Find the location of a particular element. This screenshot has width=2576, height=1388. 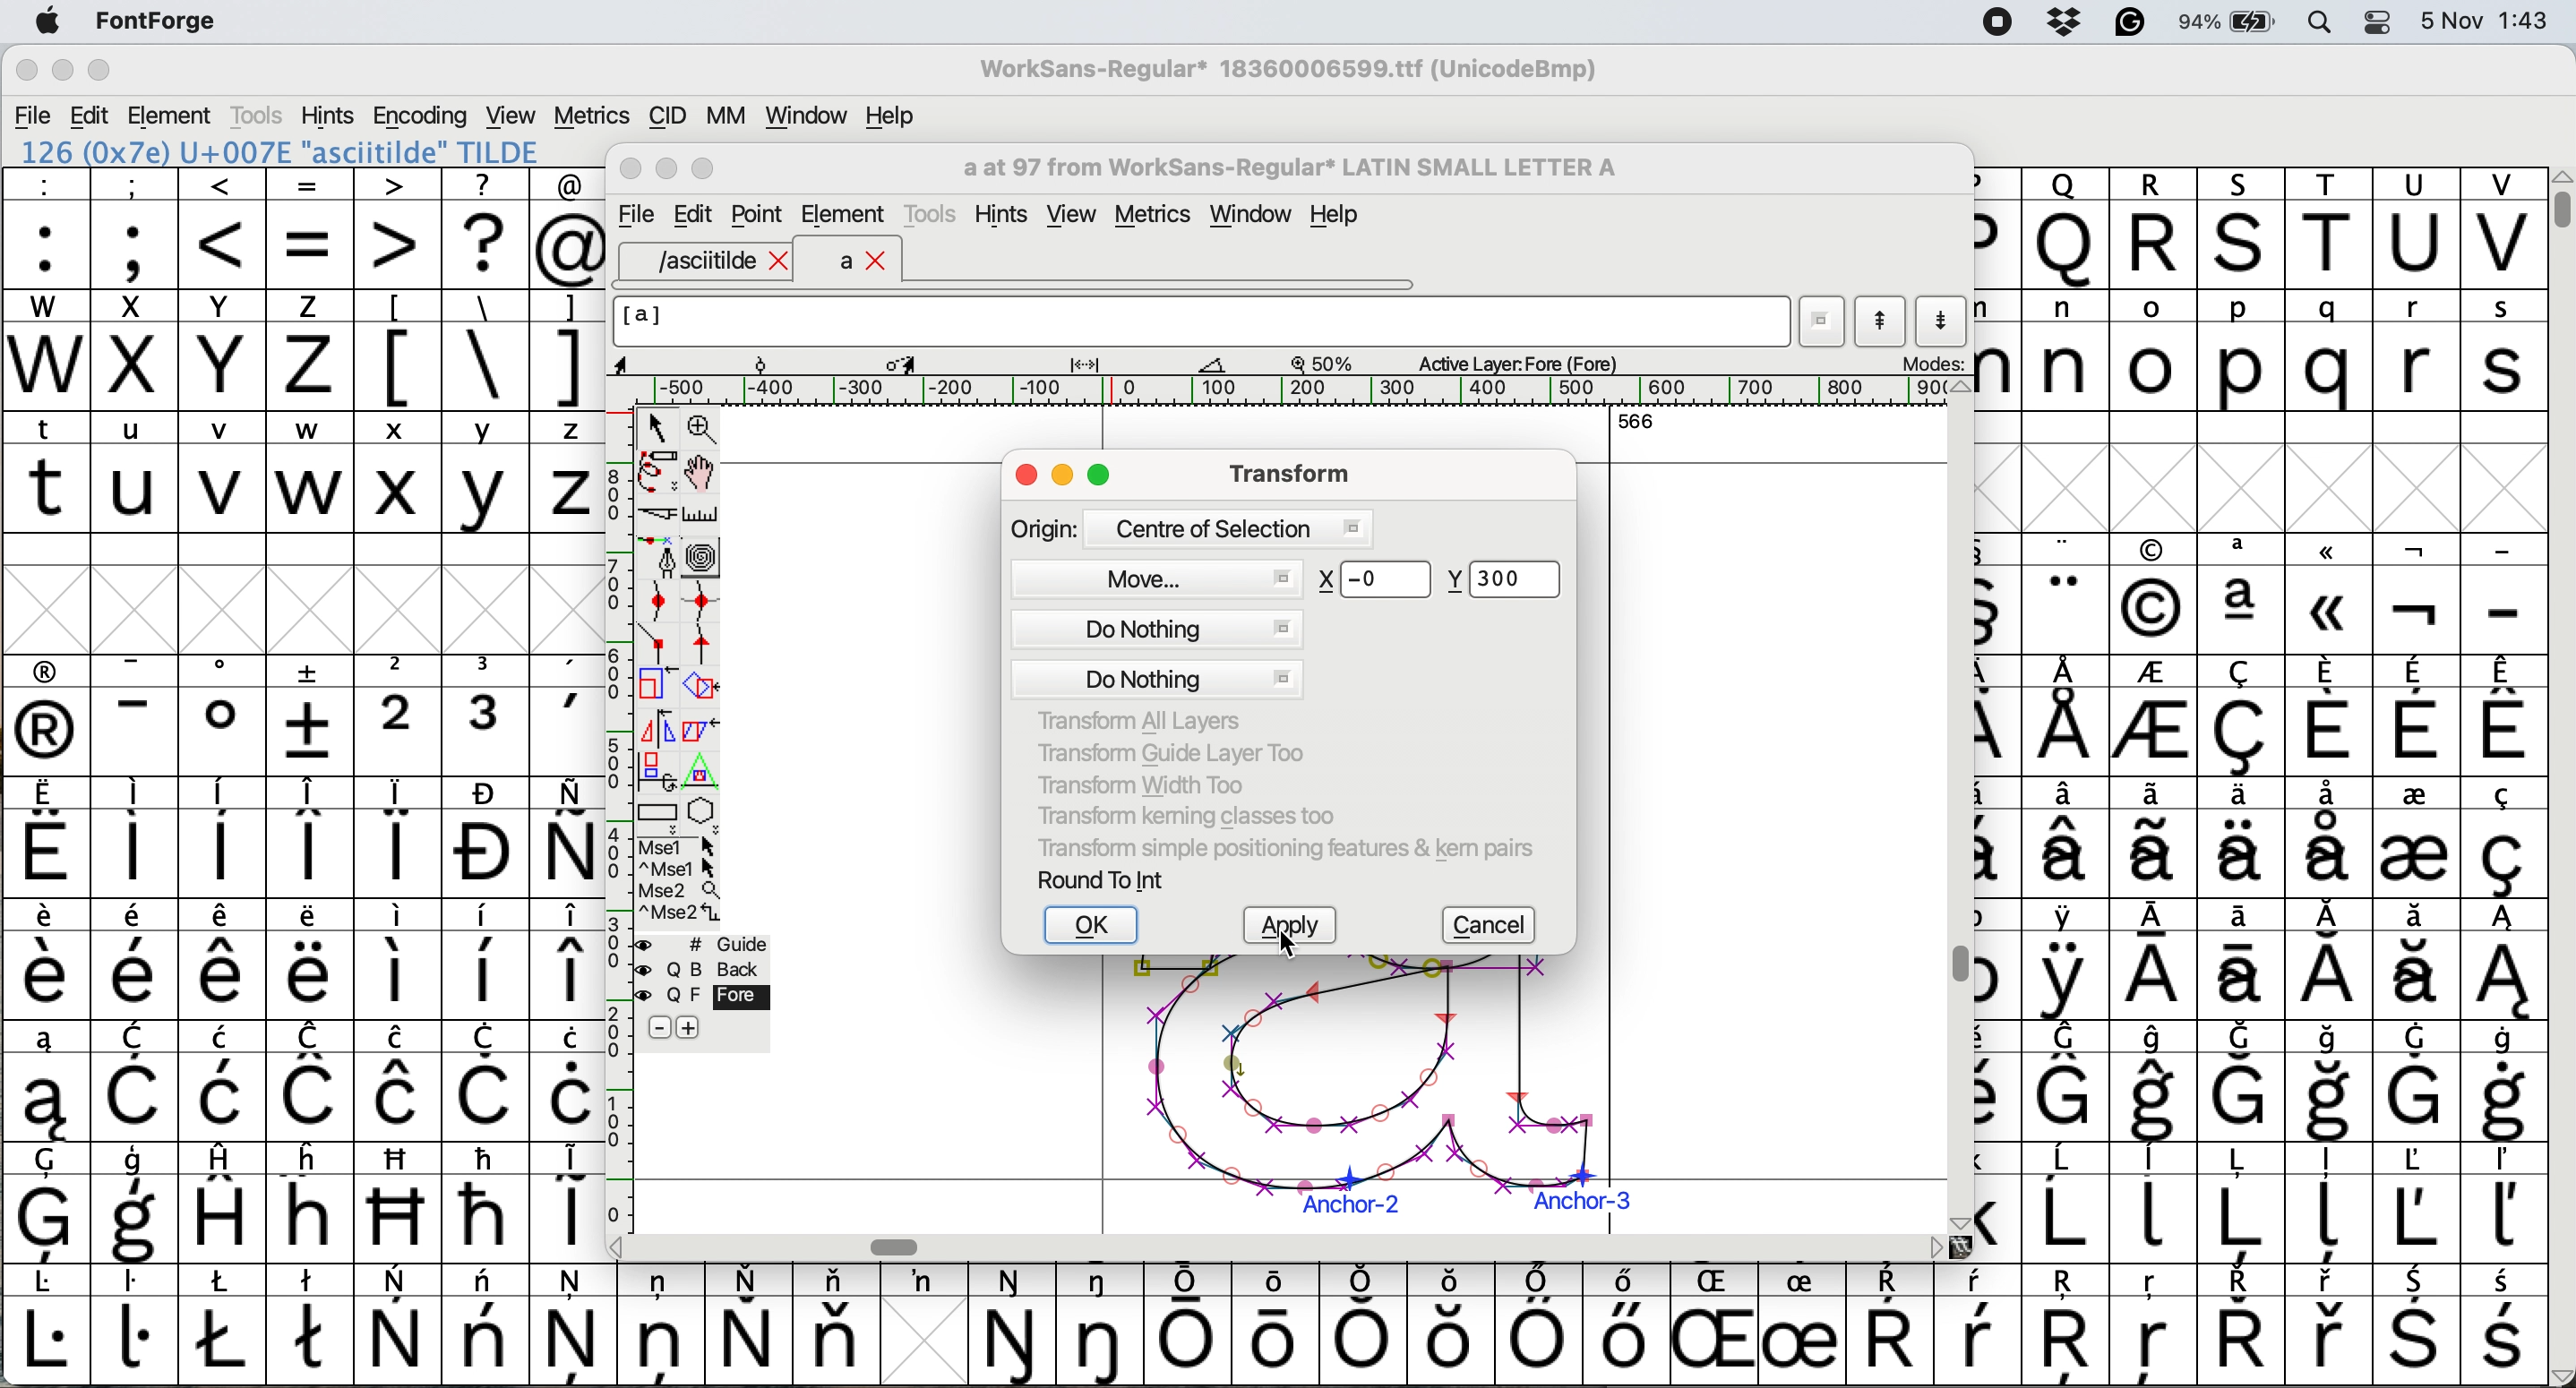

apply is located at coordinates (1293, 925).